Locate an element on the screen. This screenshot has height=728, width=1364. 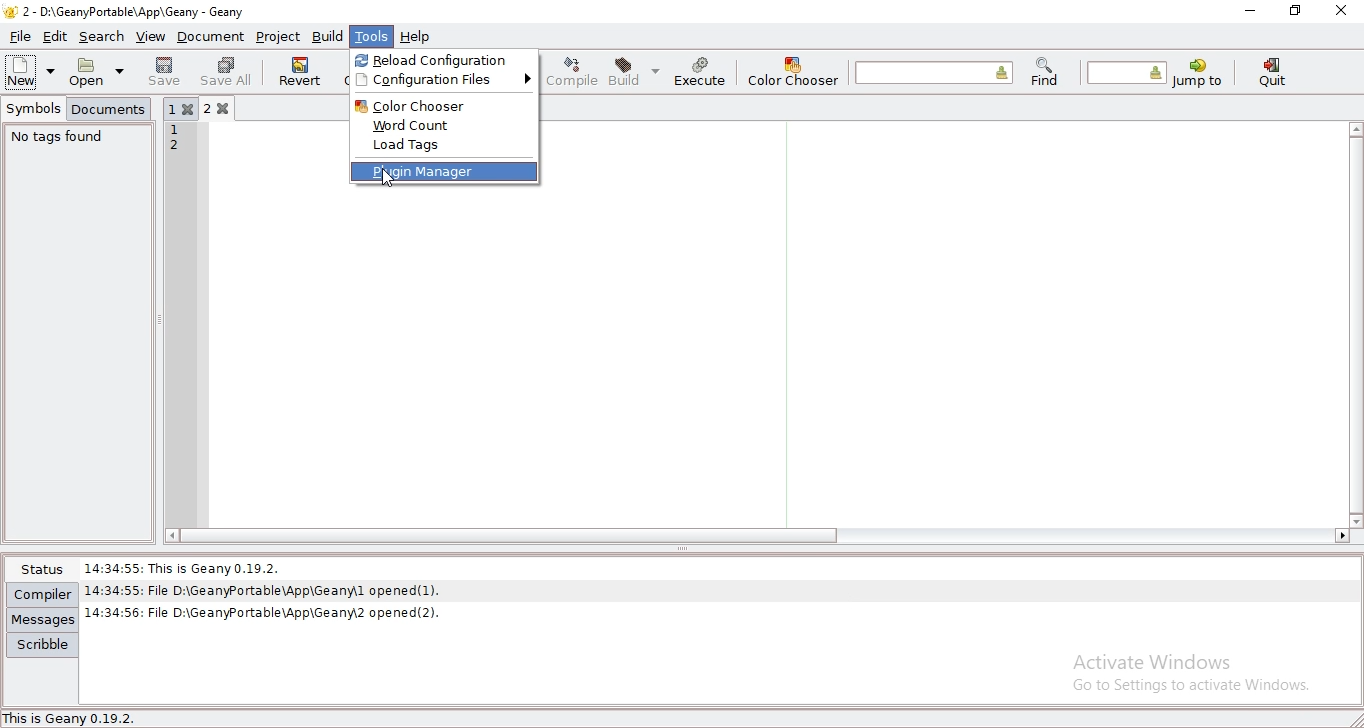
close is located at coordinates (1345, 9).